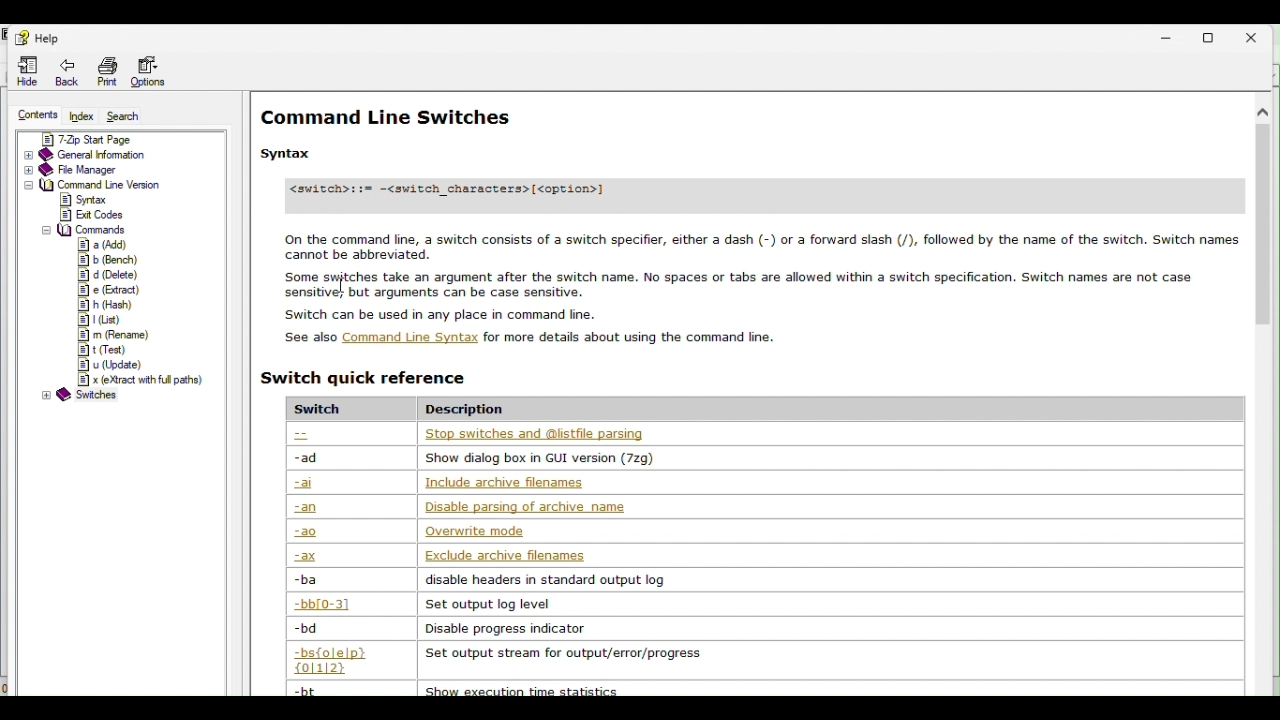 The width and height of the screenshot is (1280, 720). I want to click on 7 zip start page, so click(122, 137).